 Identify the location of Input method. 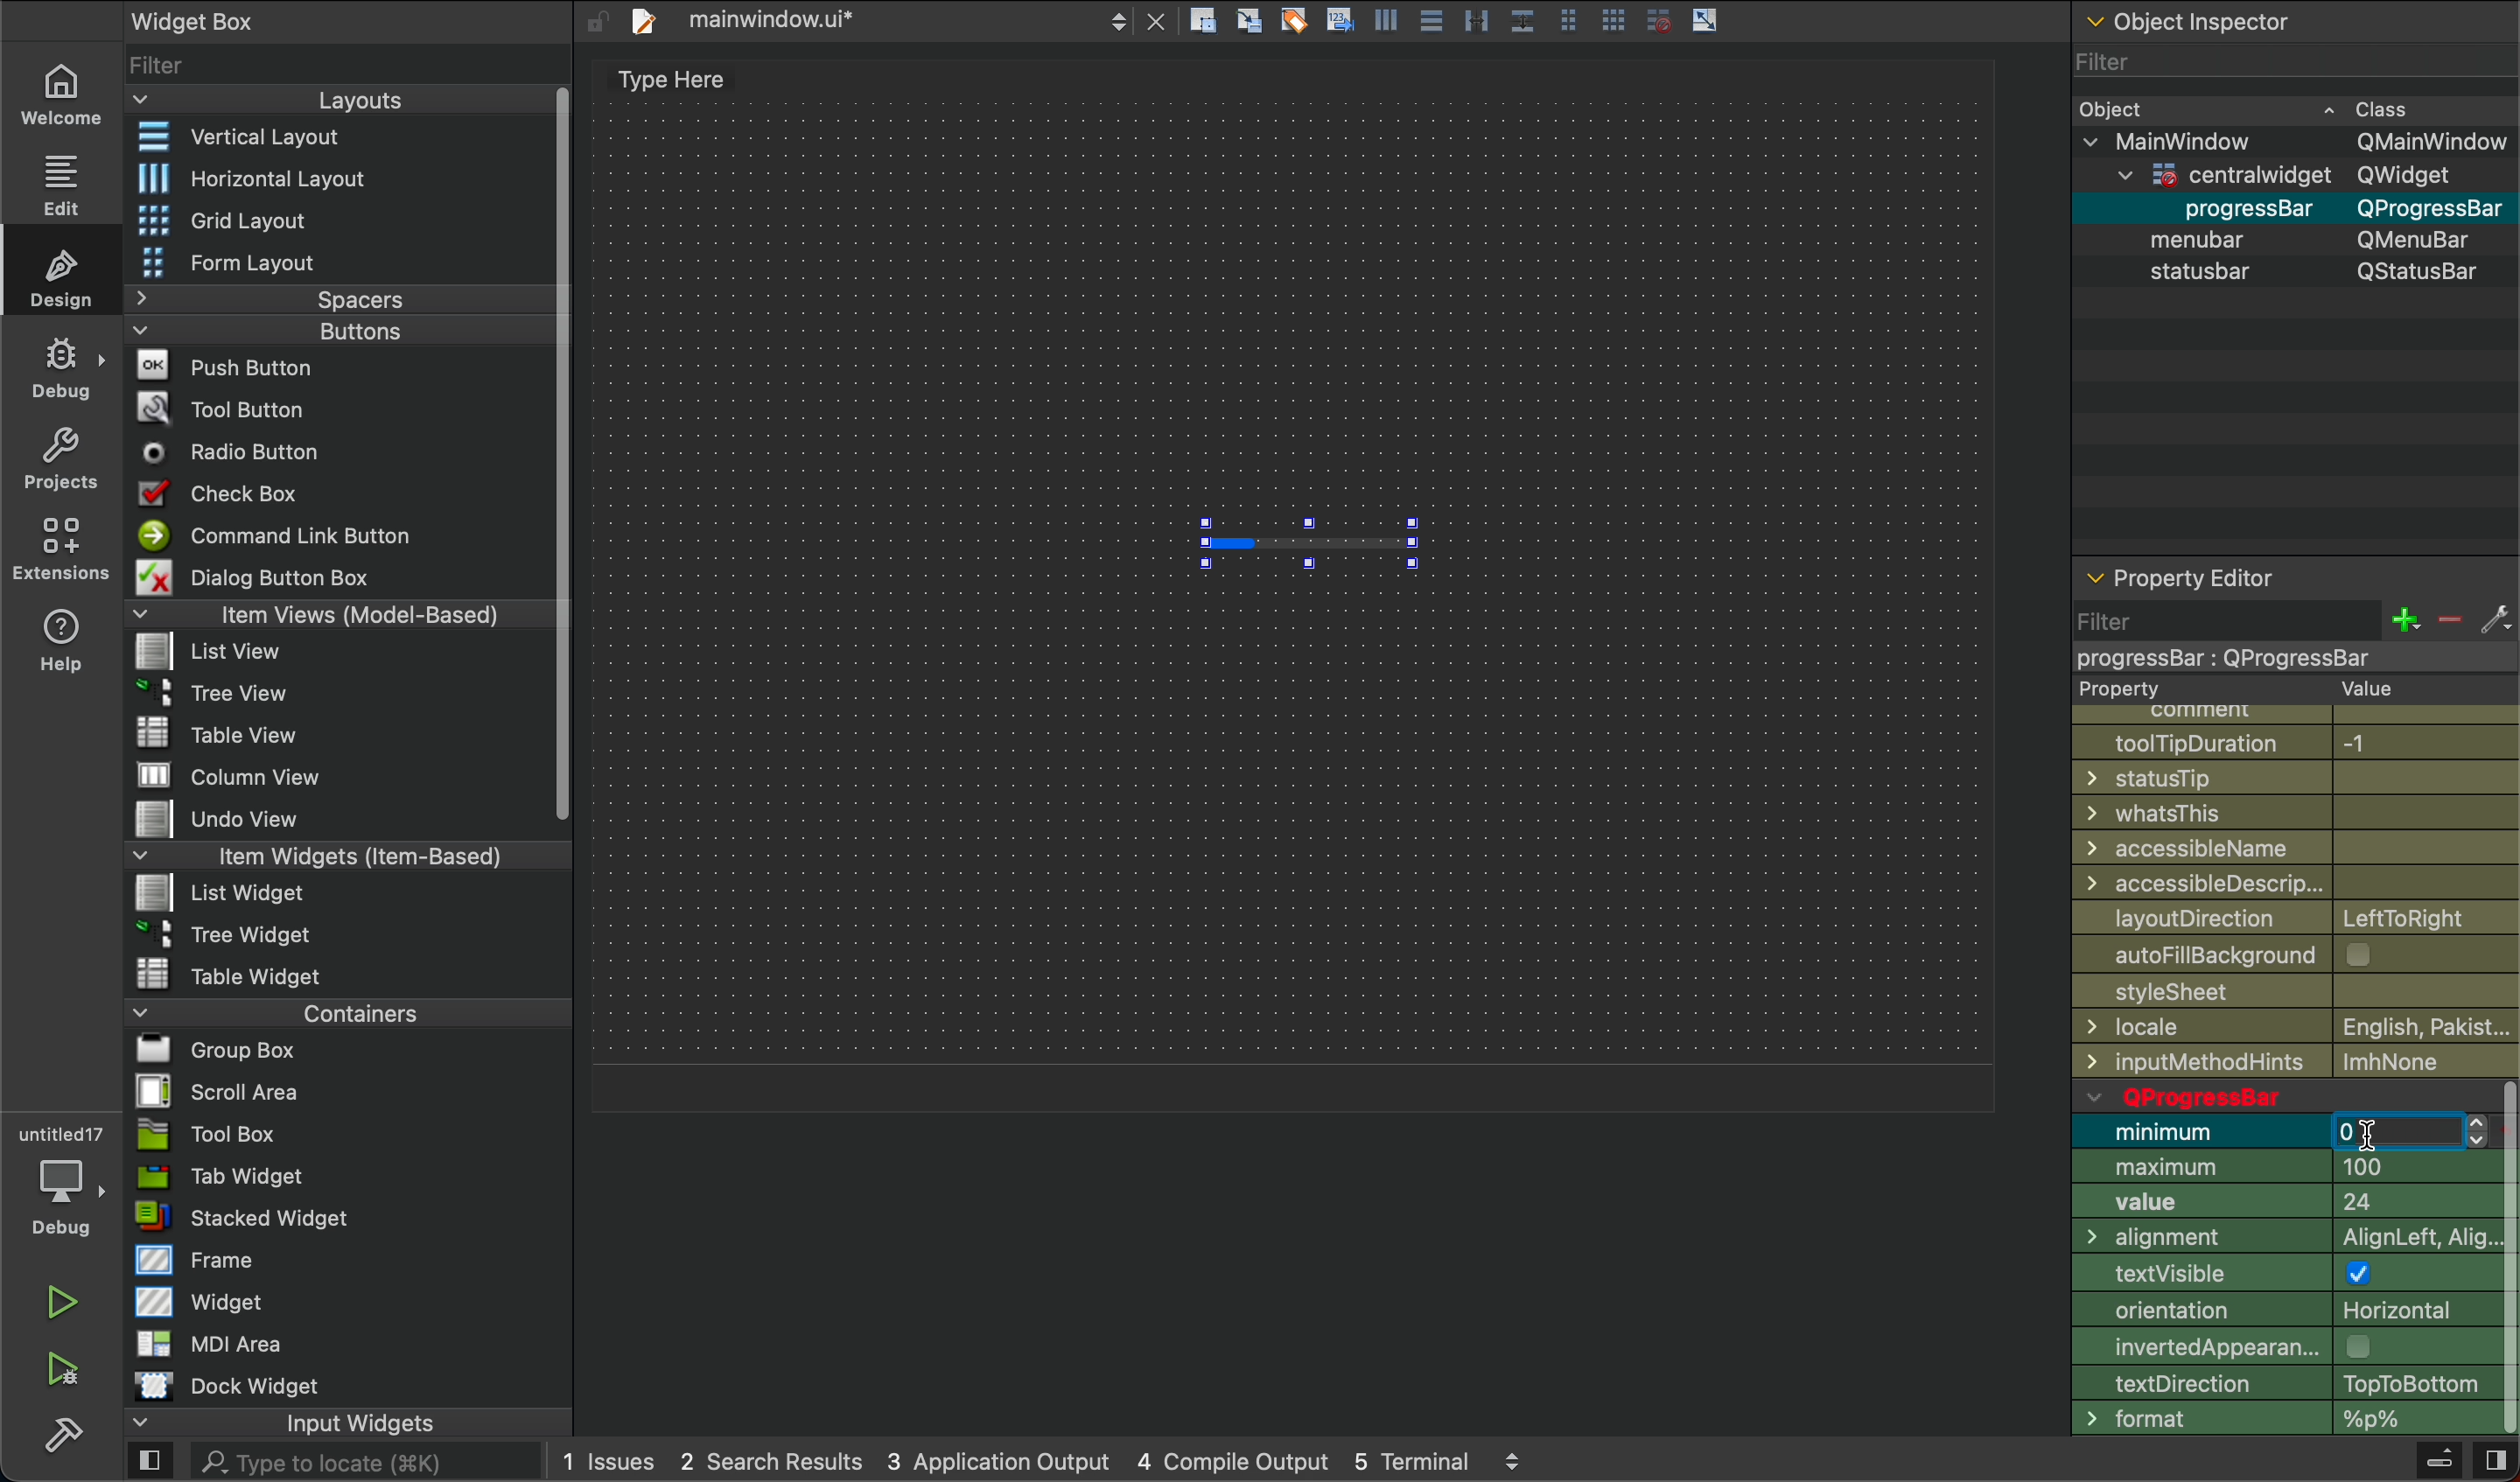
(2300, 1062).